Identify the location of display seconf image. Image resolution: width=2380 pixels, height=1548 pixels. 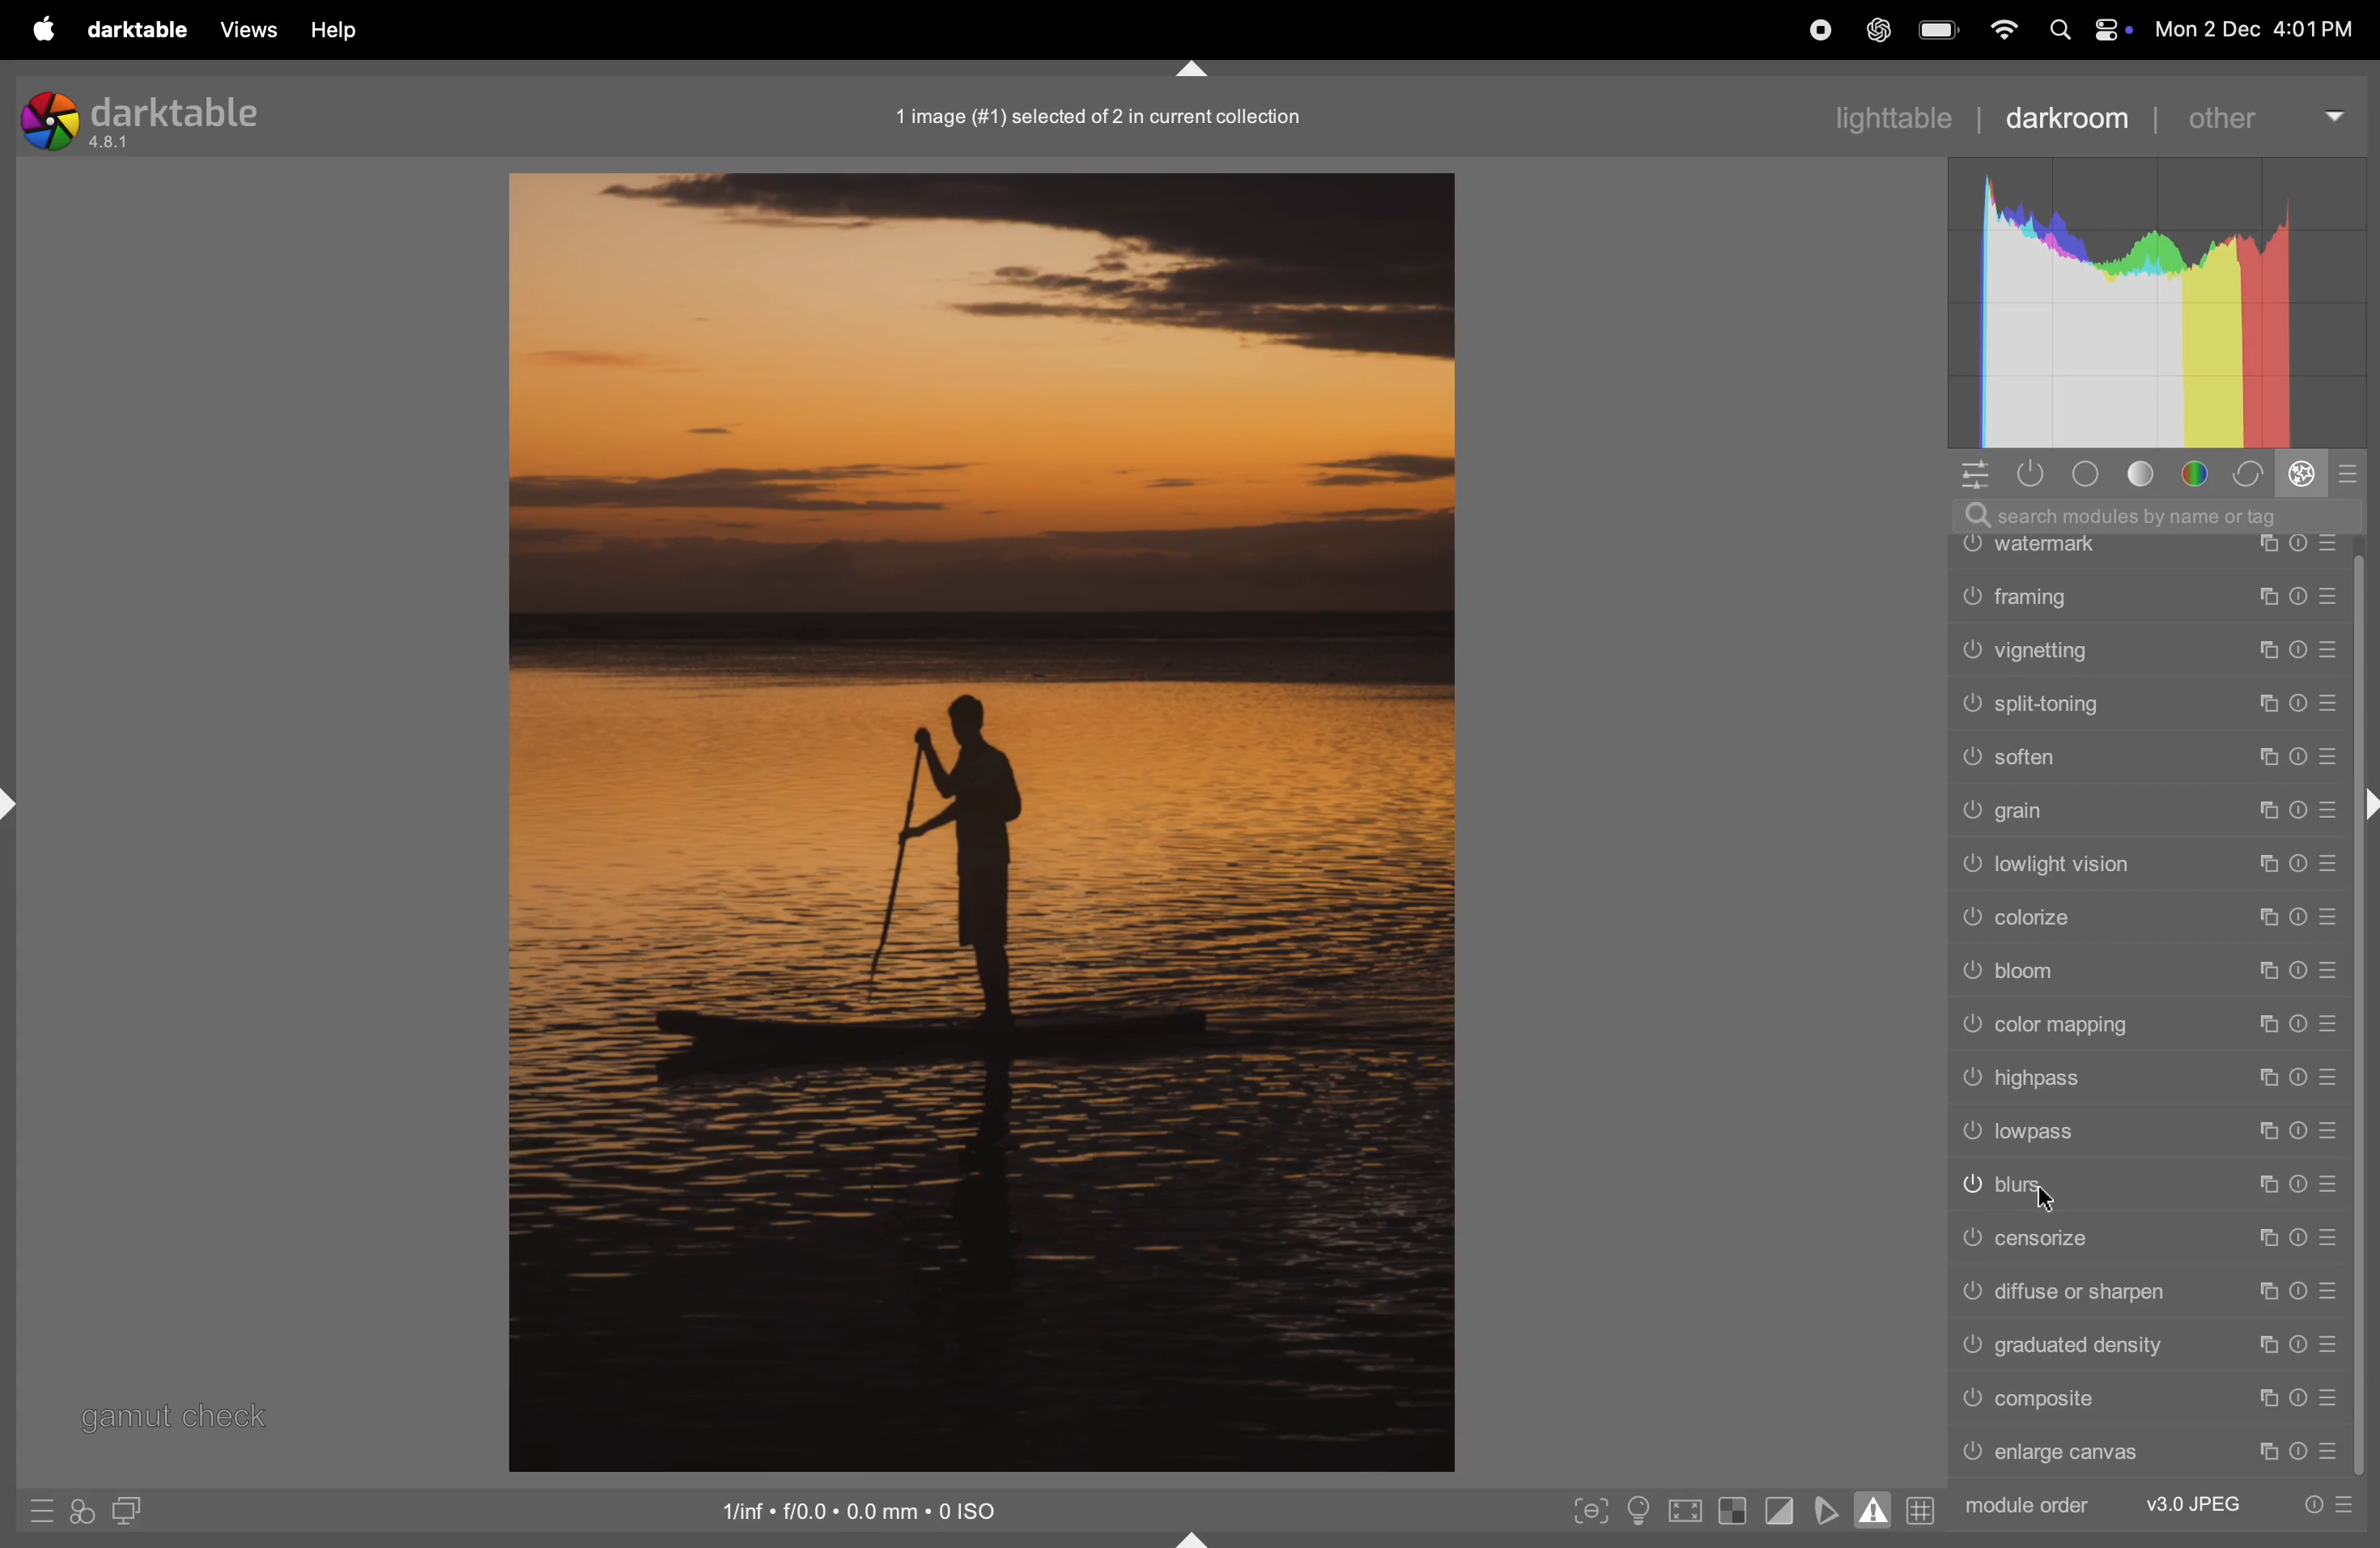
(131, 1510).